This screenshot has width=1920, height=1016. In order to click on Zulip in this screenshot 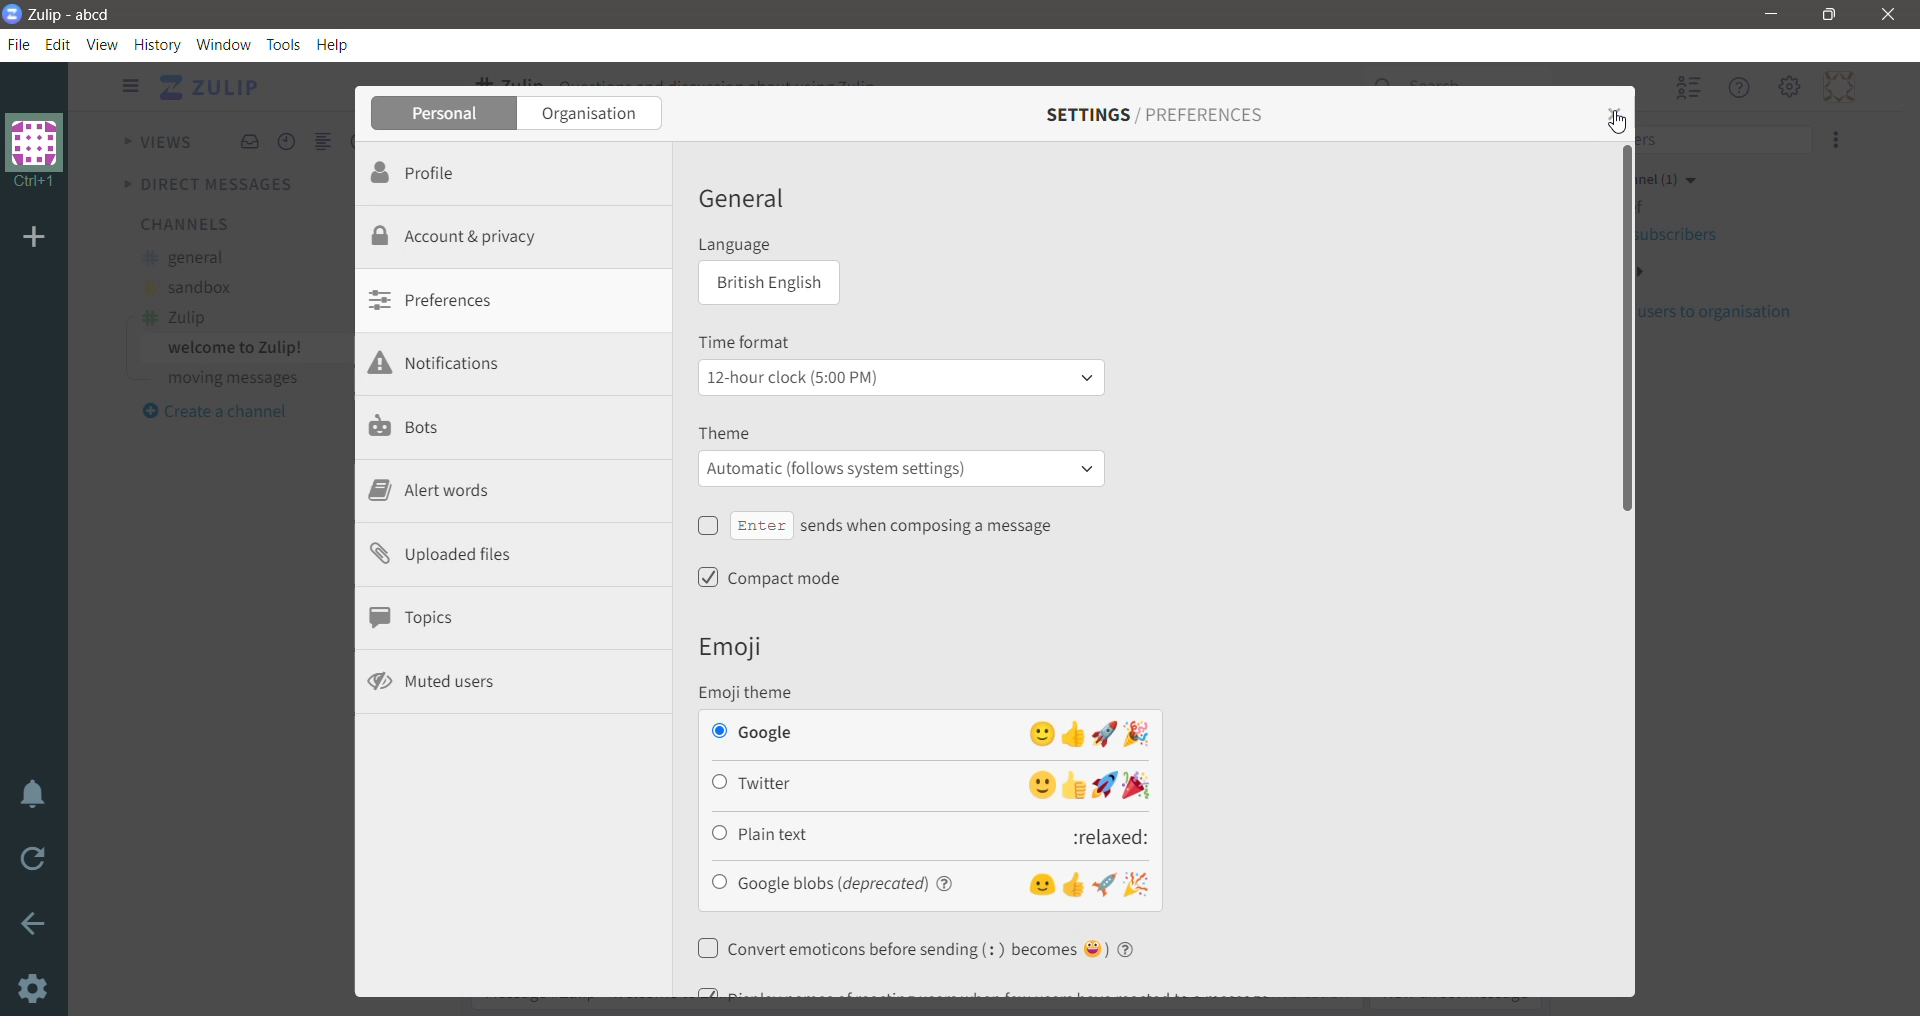, I will do `click(176, 320)`.